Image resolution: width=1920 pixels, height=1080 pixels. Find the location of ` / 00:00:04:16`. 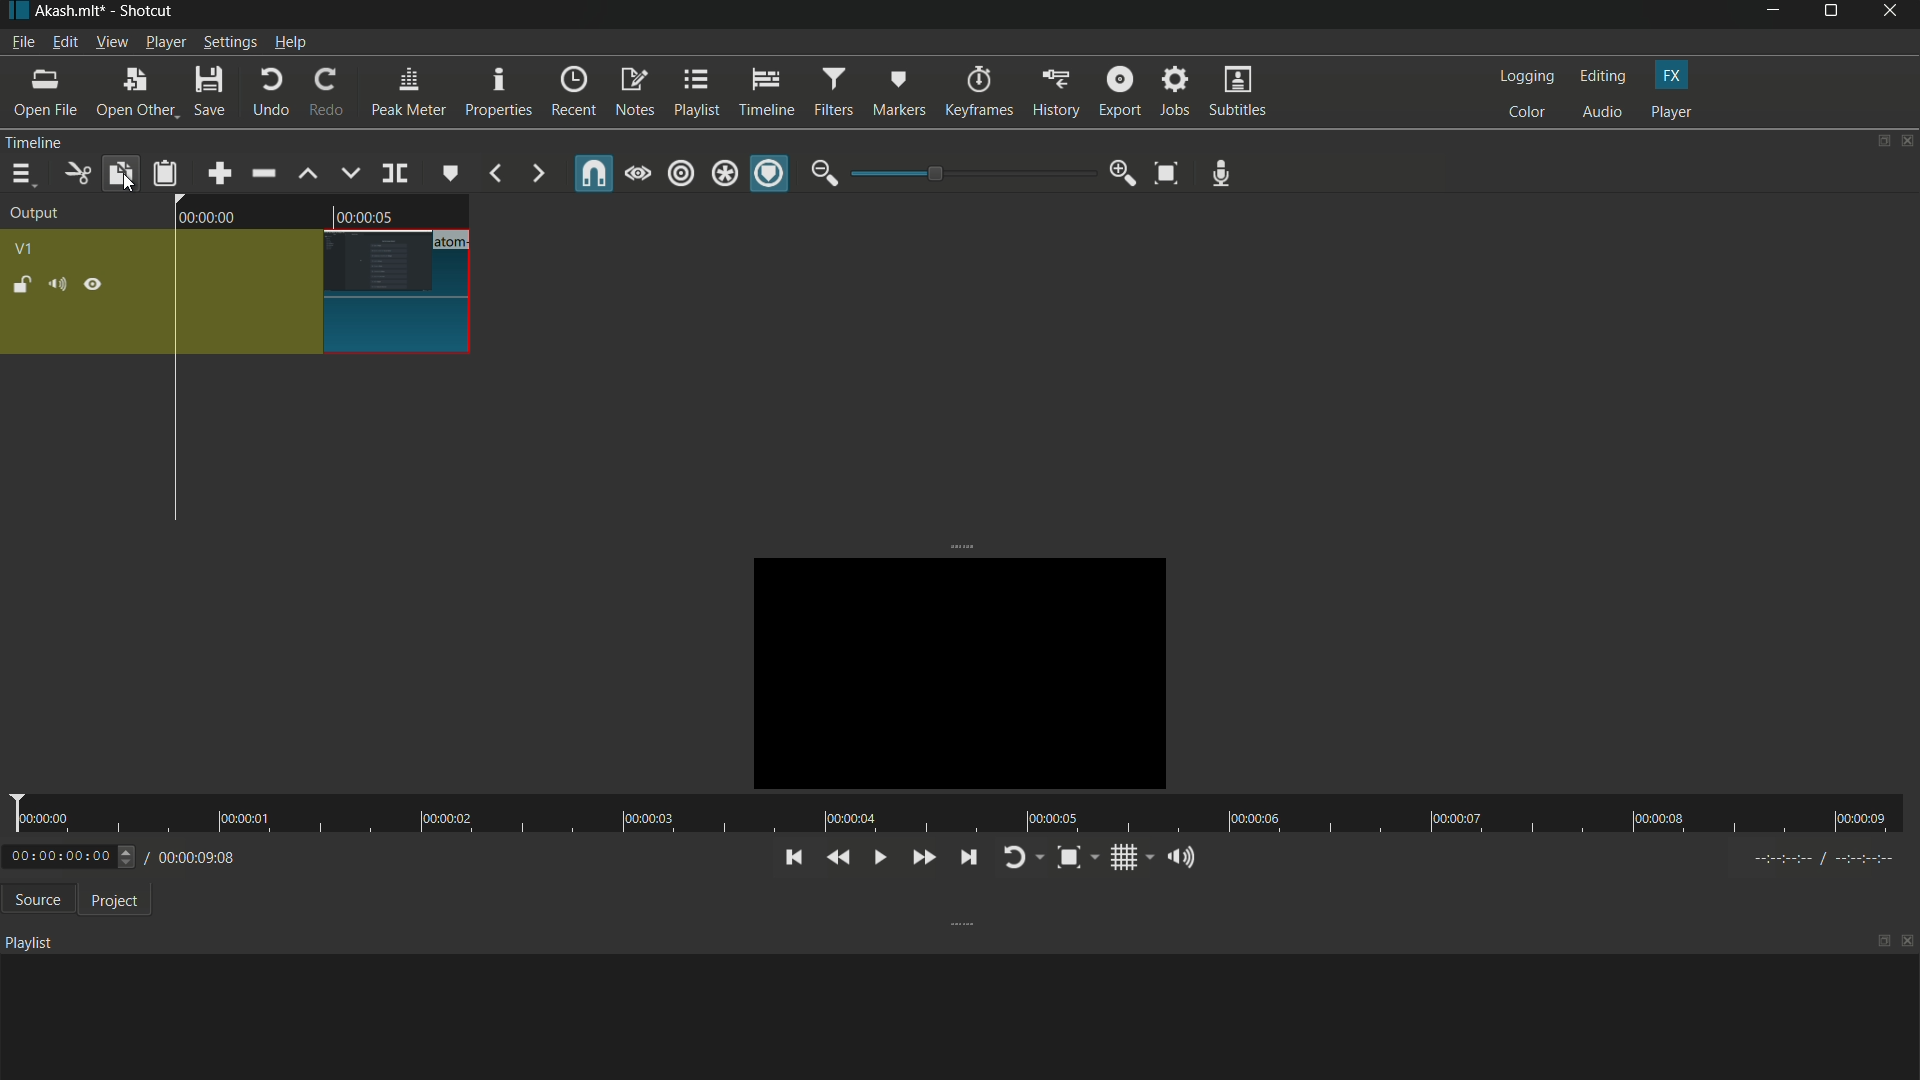

 / 00:00:04:16 is located at coordinates (200, 856).